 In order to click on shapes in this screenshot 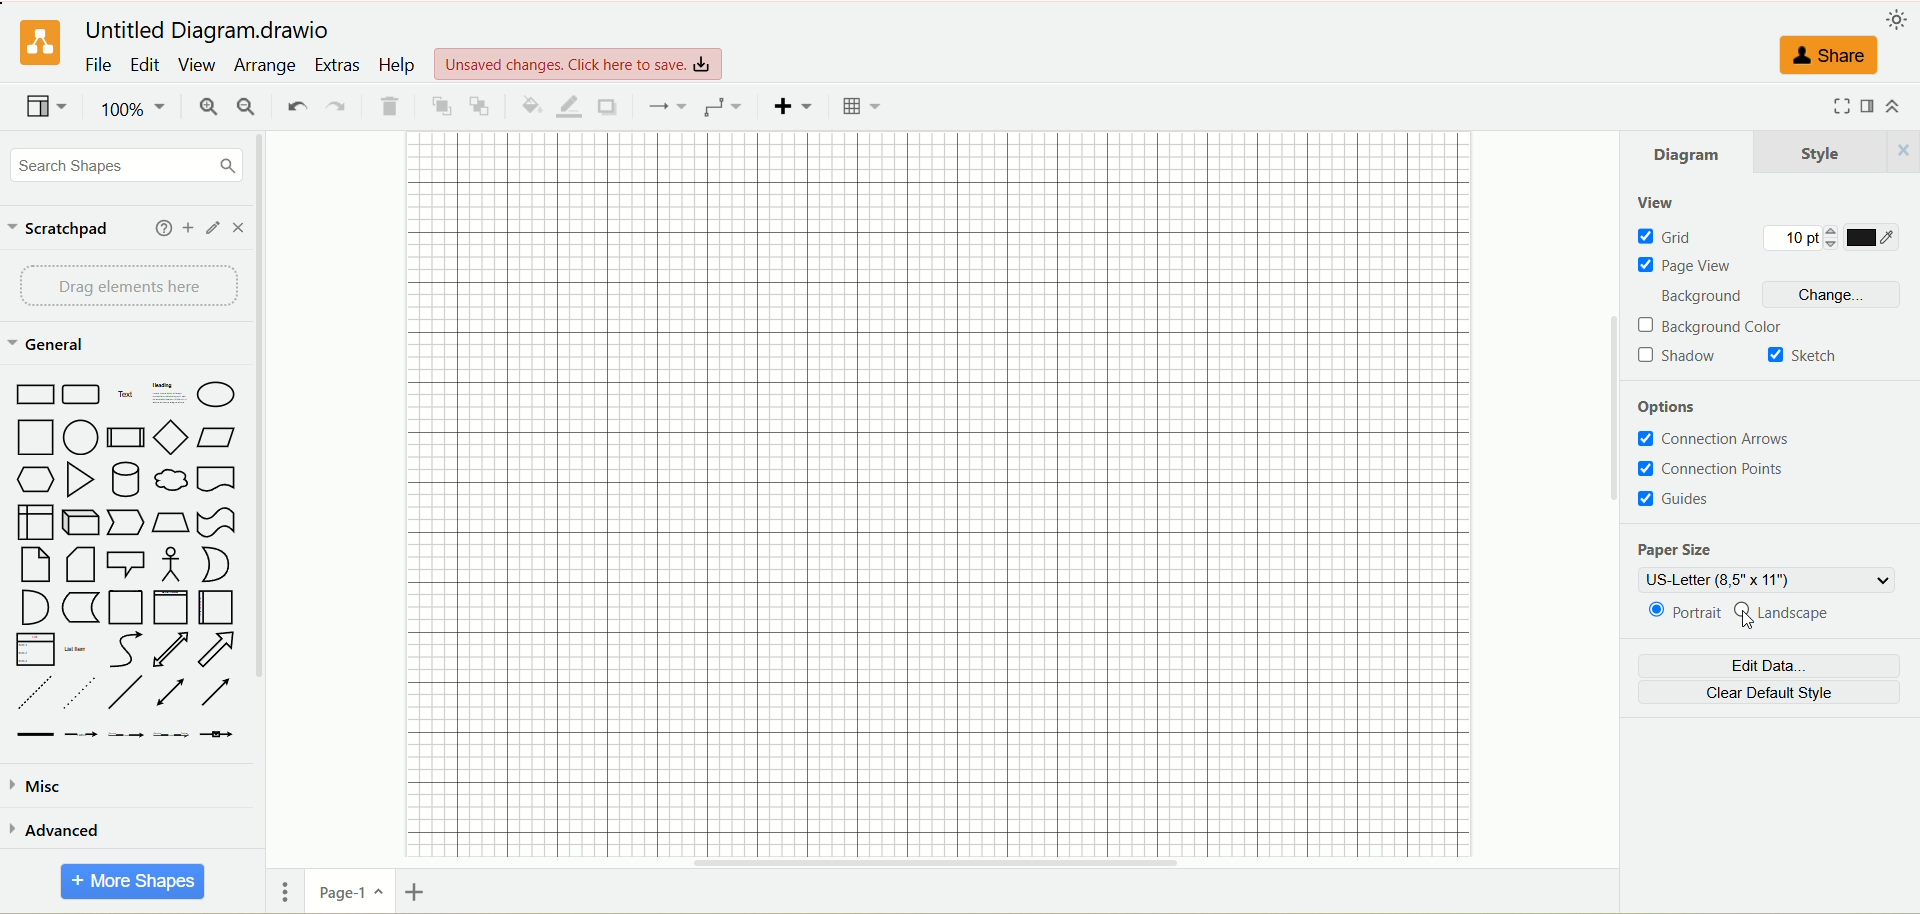, I will do `click(125, 562)`.